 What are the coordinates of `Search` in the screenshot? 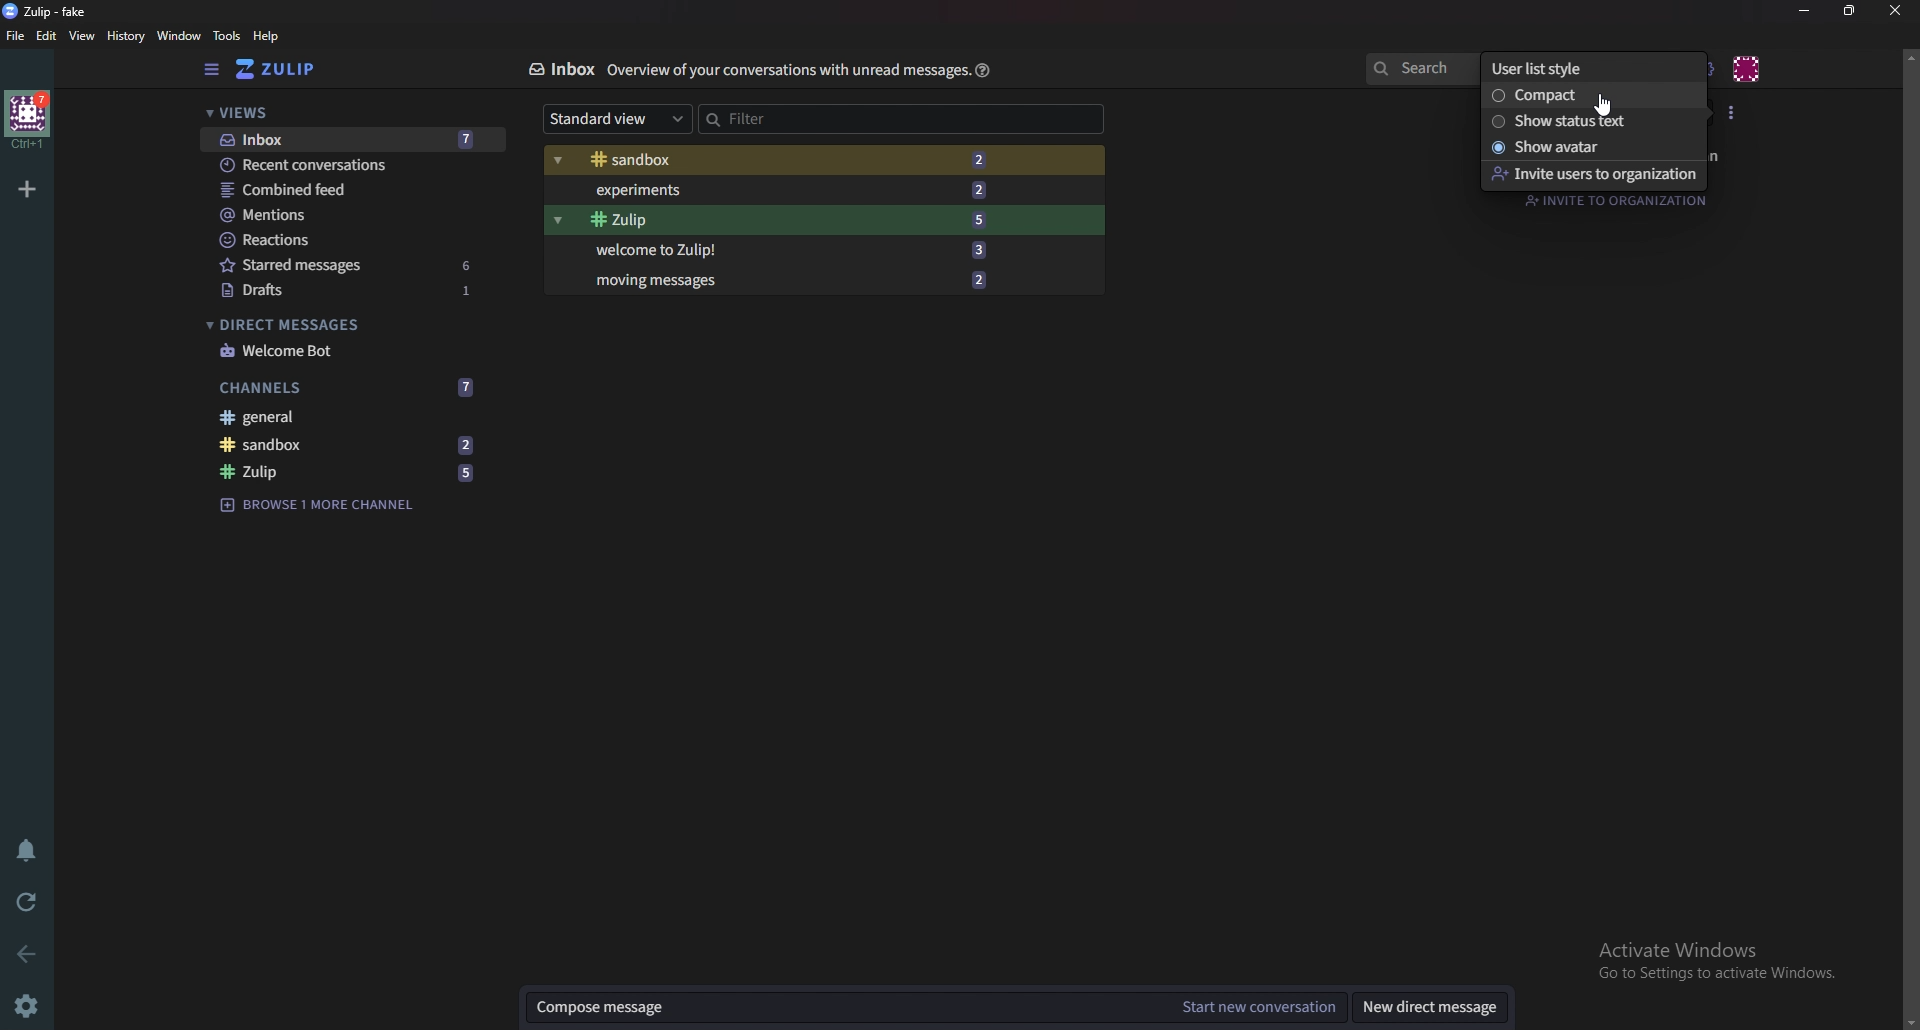 It's located at (1420, 65).